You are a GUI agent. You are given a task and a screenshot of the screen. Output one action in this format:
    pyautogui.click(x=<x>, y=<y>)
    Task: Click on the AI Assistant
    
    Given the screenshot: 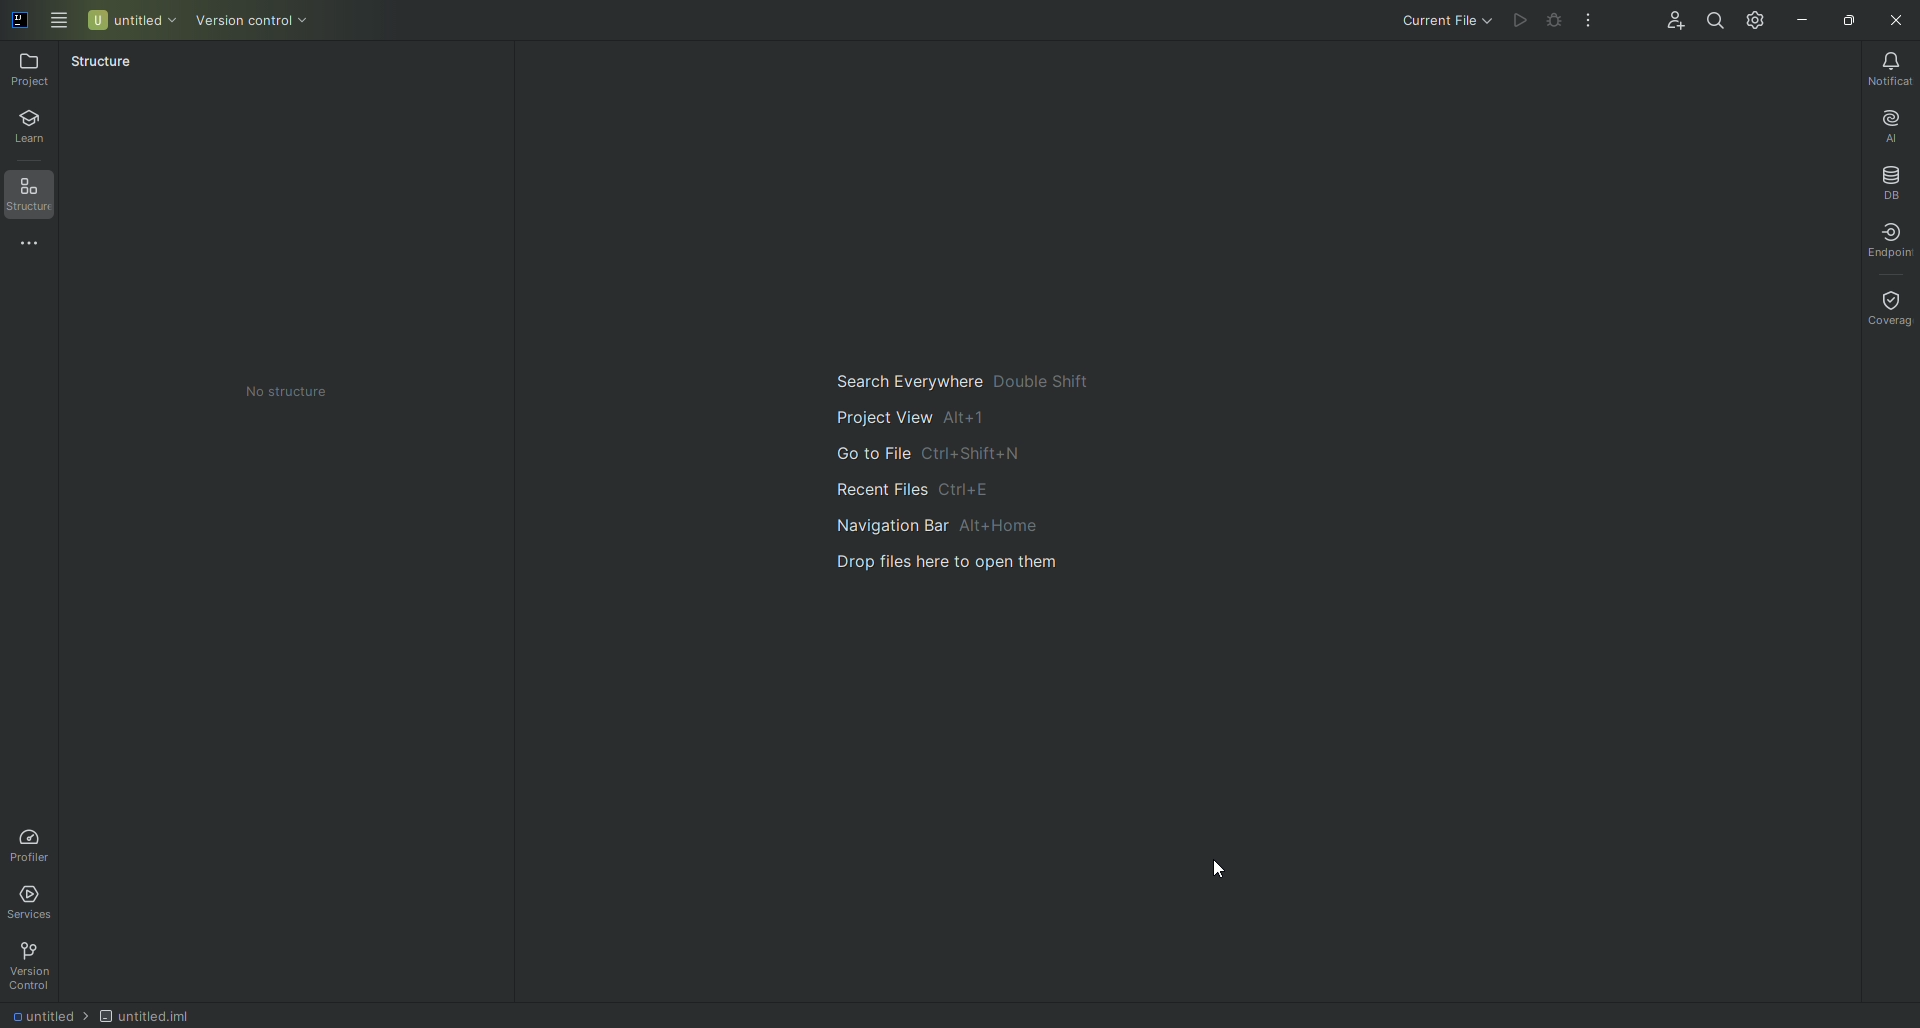 What is the action you would take?
    pyautogui.click(x=1891, y=127)
    